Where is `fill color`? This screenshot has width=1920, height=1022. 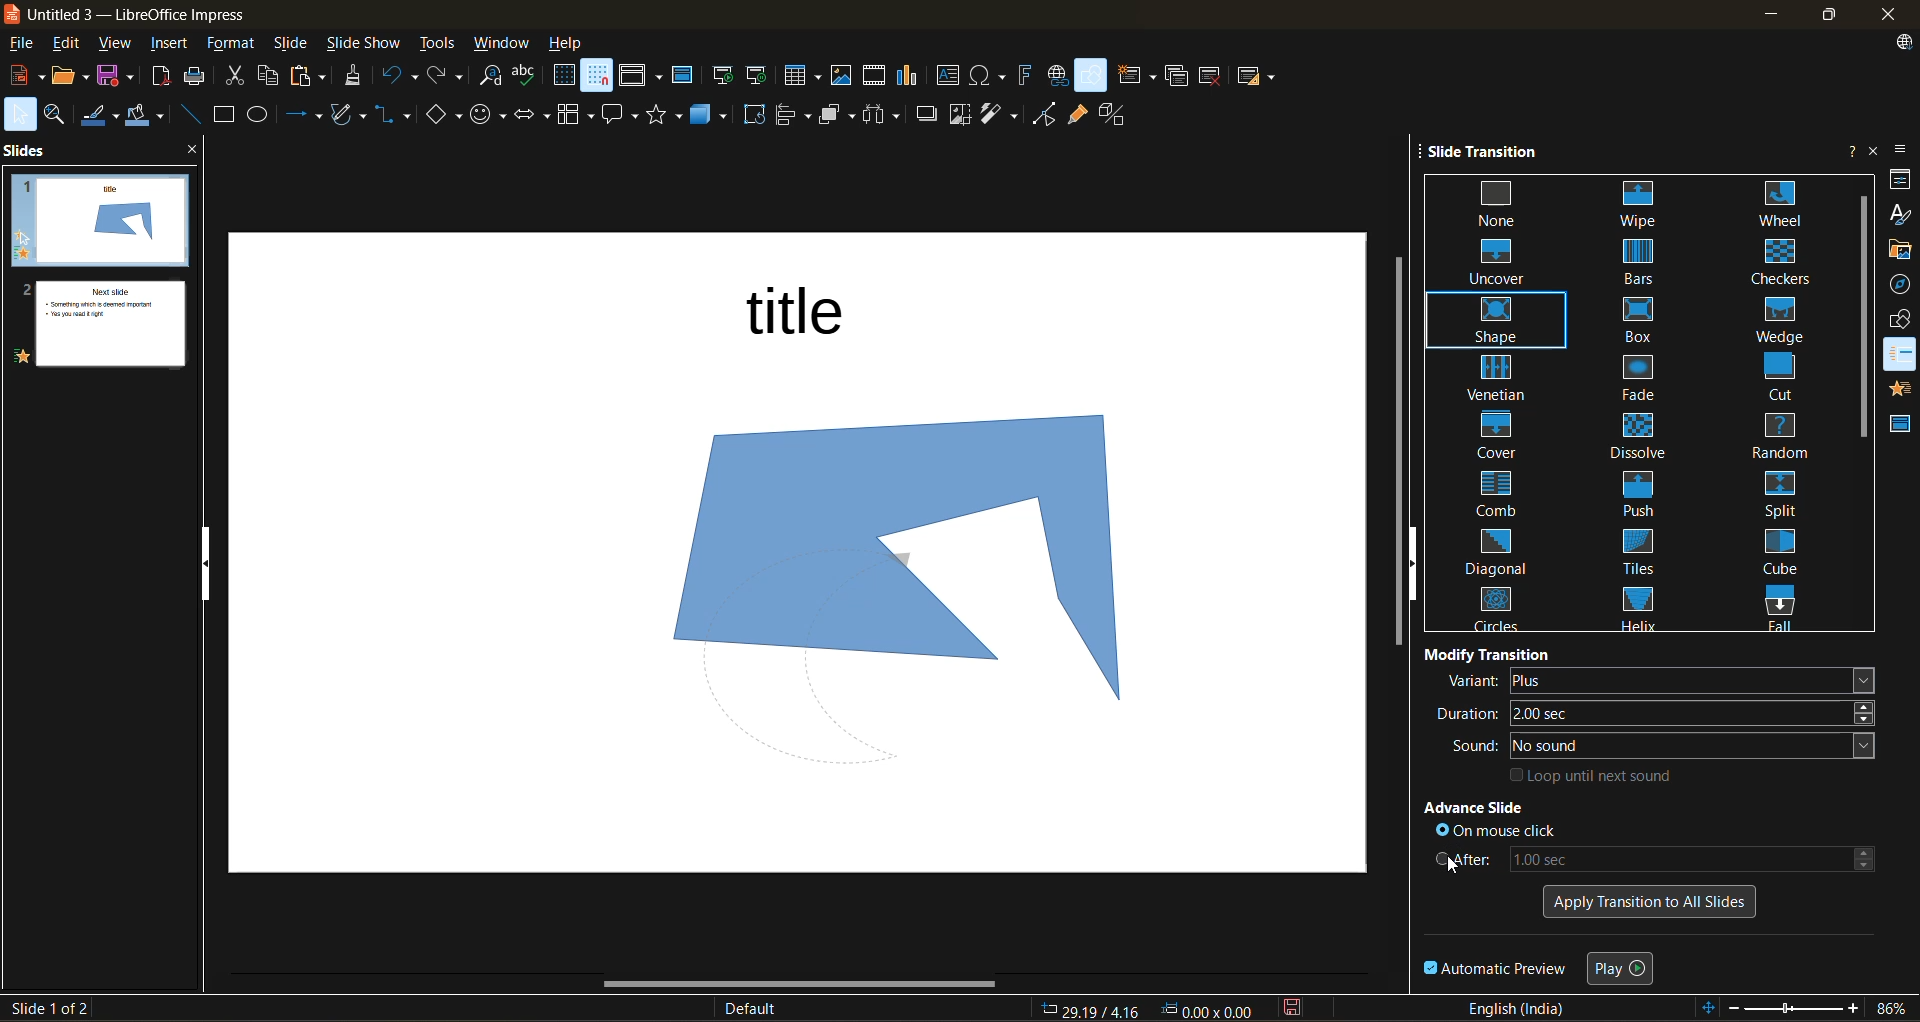 fill color is located at coordinates (149, 118).